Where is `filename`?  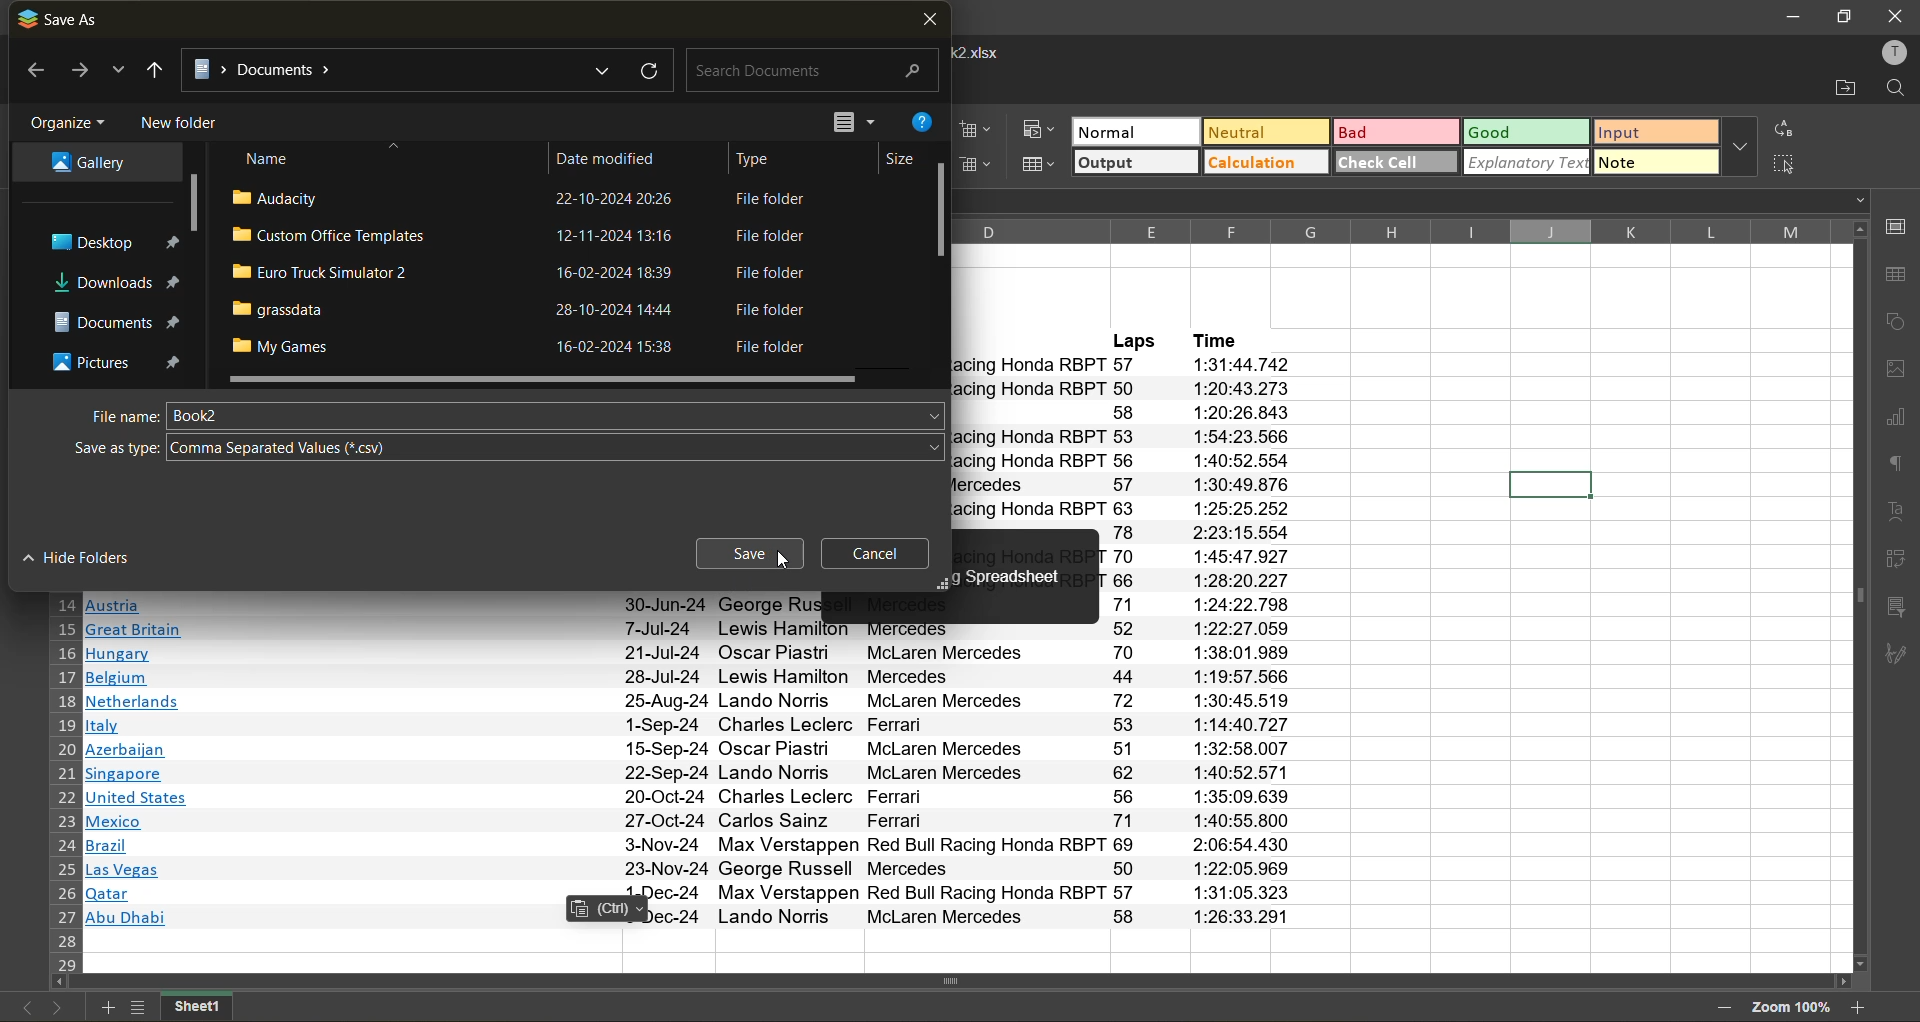
filename is located at coordinates (986, 51).